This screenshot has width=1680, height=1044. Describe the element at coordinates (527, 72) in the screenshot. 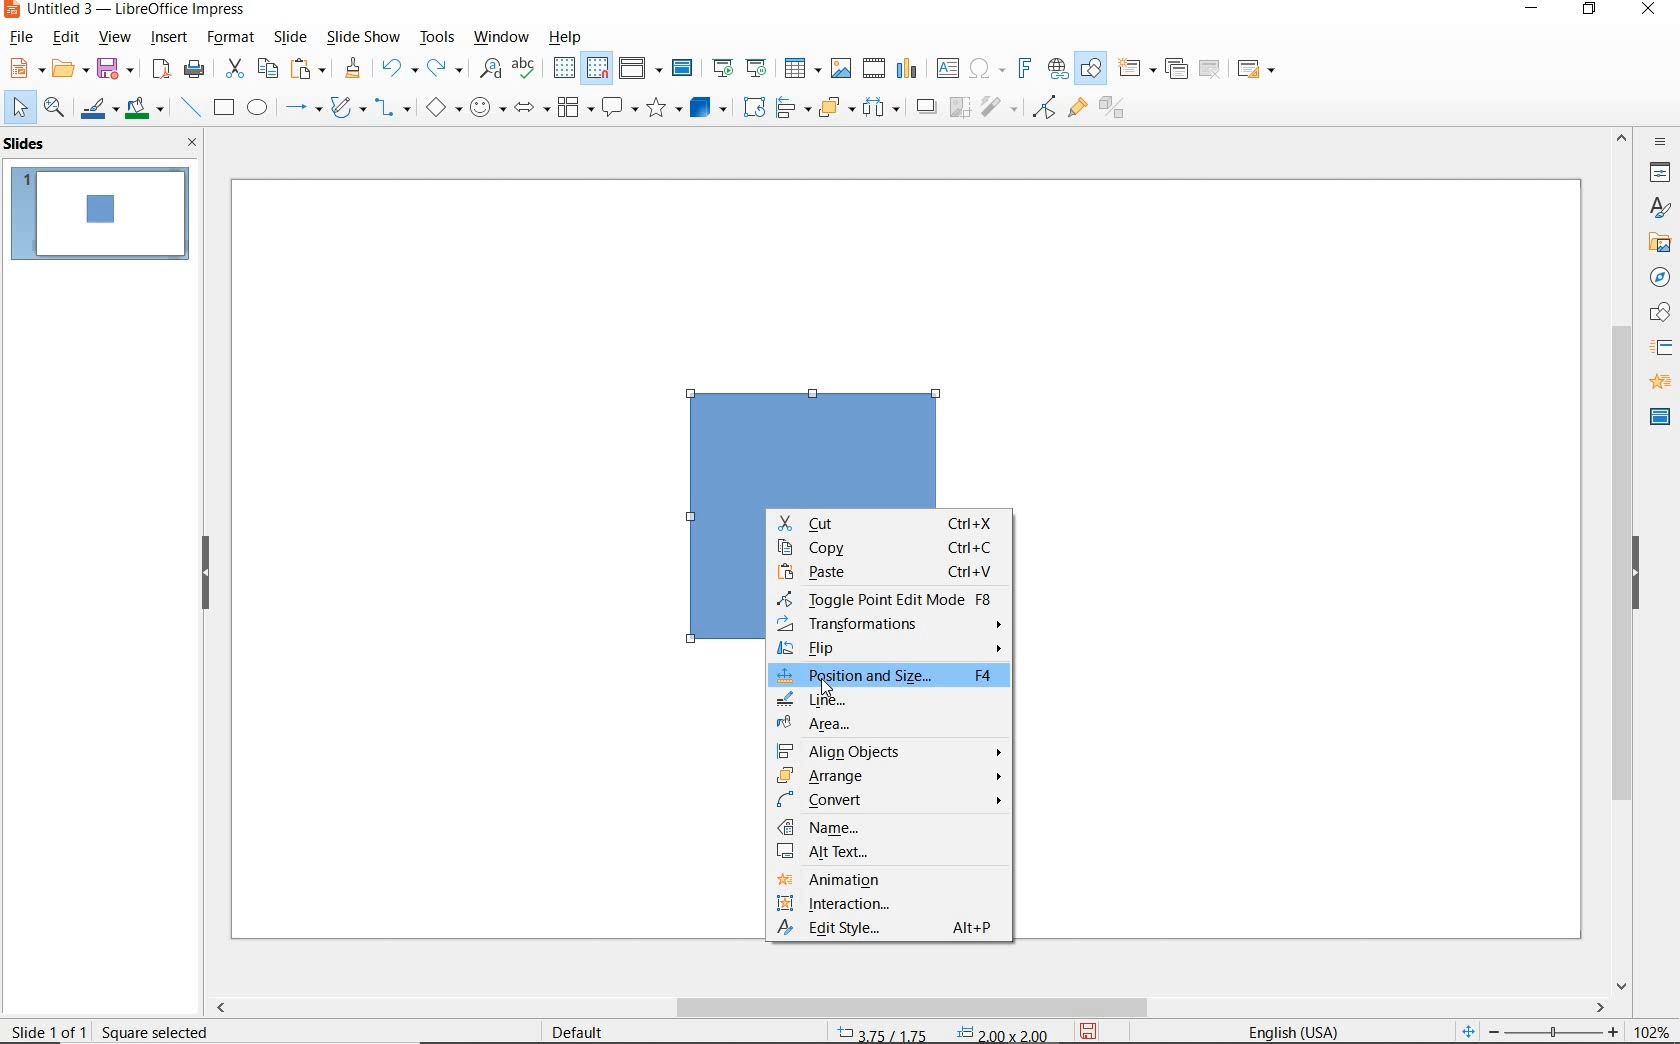

I see `spelling` at that location.